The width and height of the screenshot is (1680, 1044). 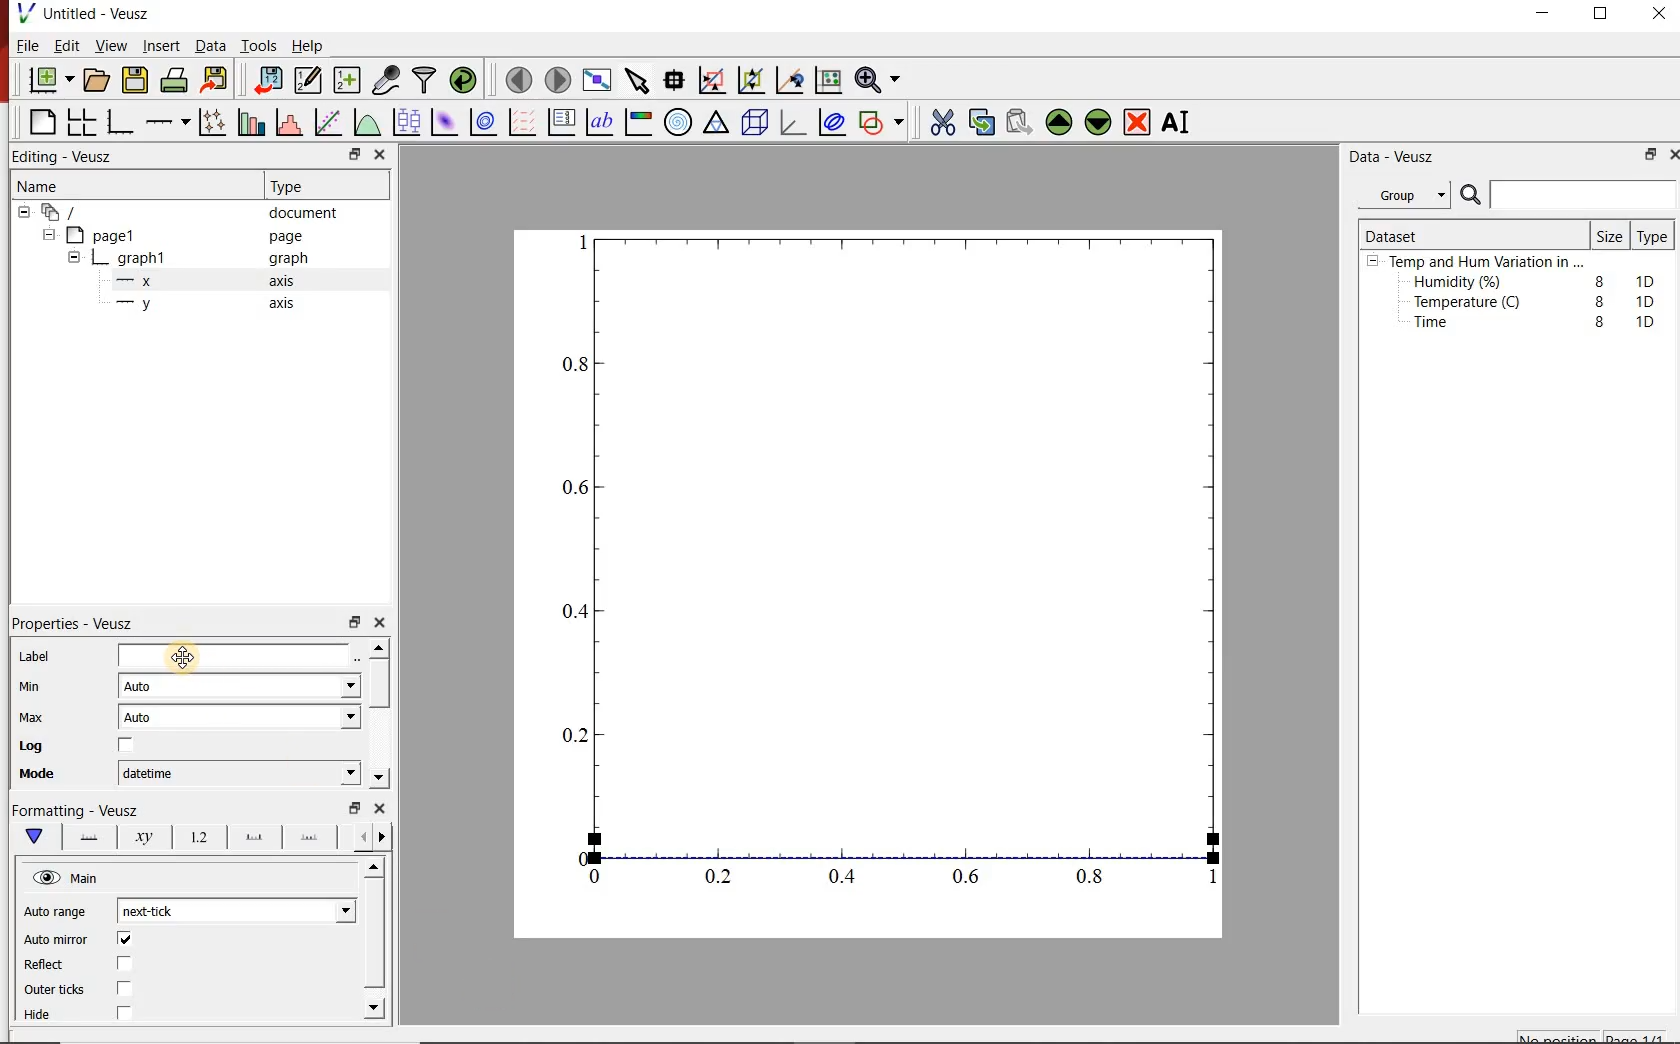 What do you see at coordinates (286, 306) in the screenshot?
I see `axis` at bounding box center [286, 306].